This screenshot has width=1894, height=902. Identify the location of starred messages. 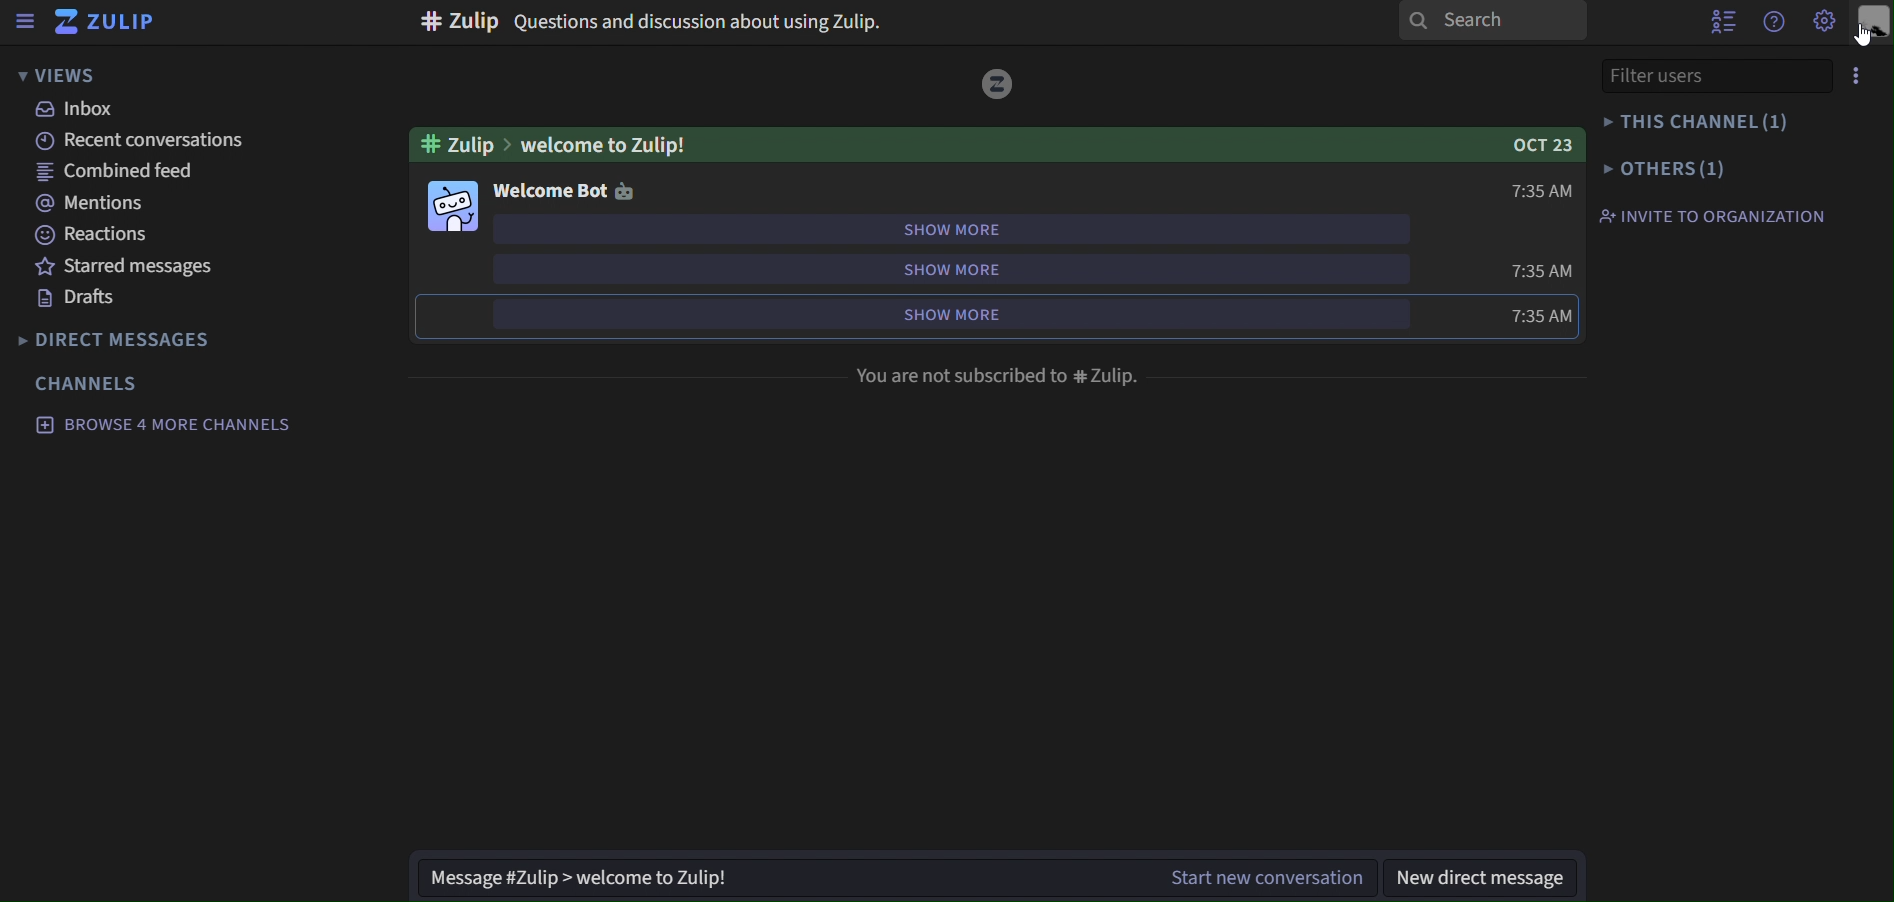
(125, 267).